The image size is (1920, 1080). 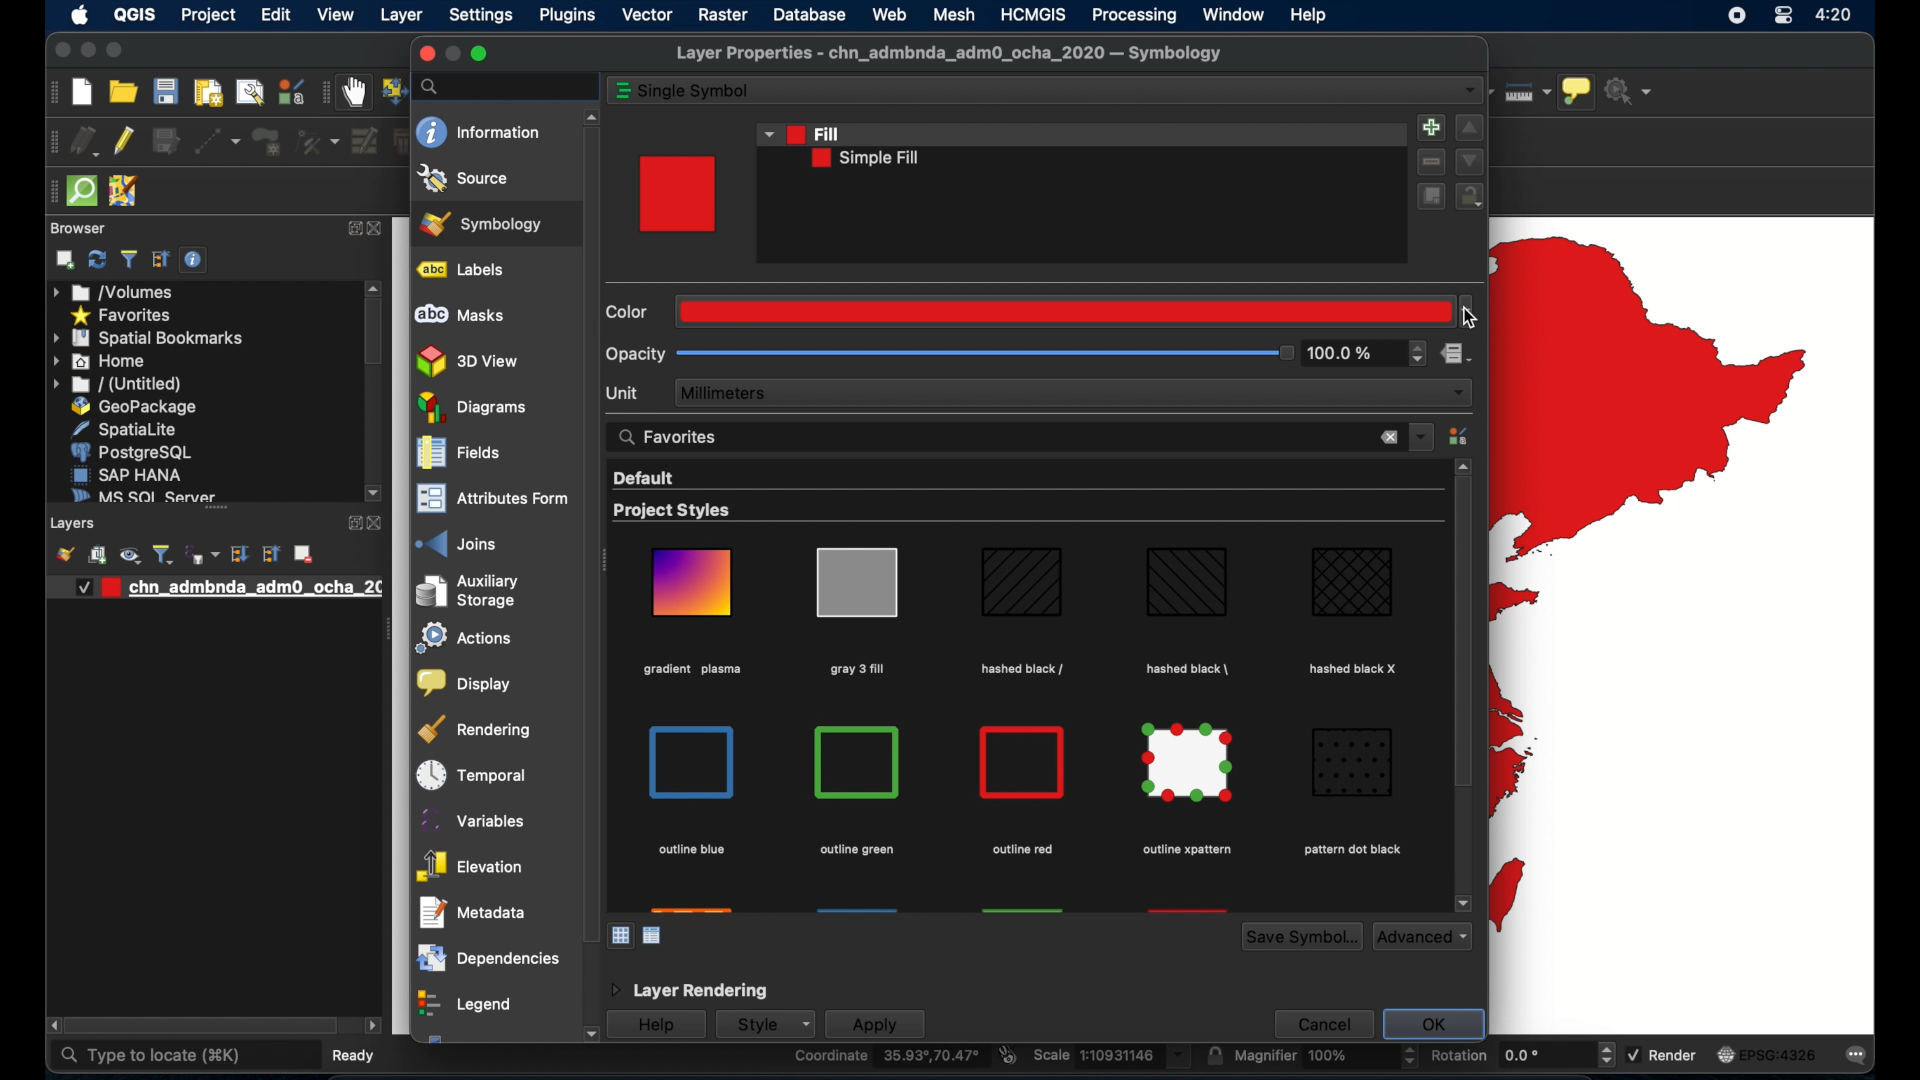 What do you see at coordinates (60, 53) in the screenshot?
I see `close` at bounding box center [60, 53].